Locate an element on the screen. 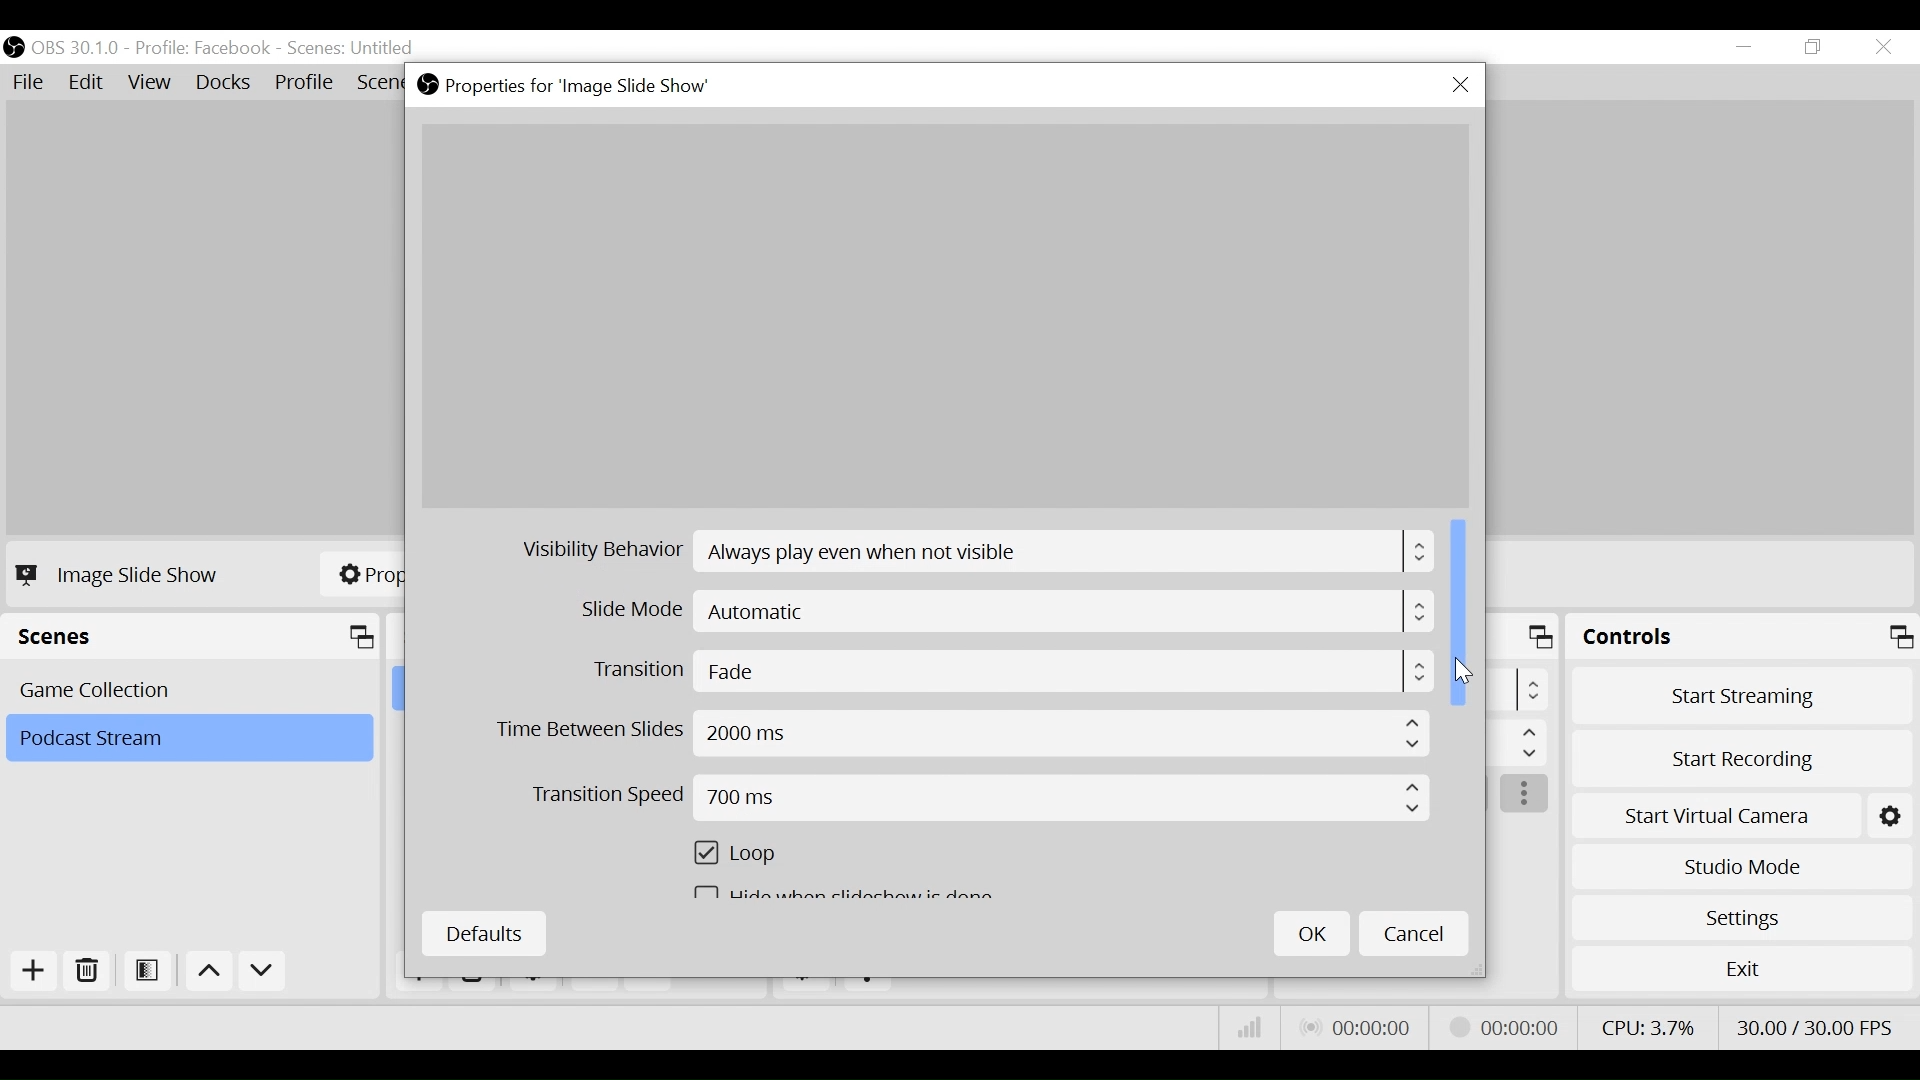 The image size is (1920, 1080). Start Streaming is located at coordinates (1743, 695).